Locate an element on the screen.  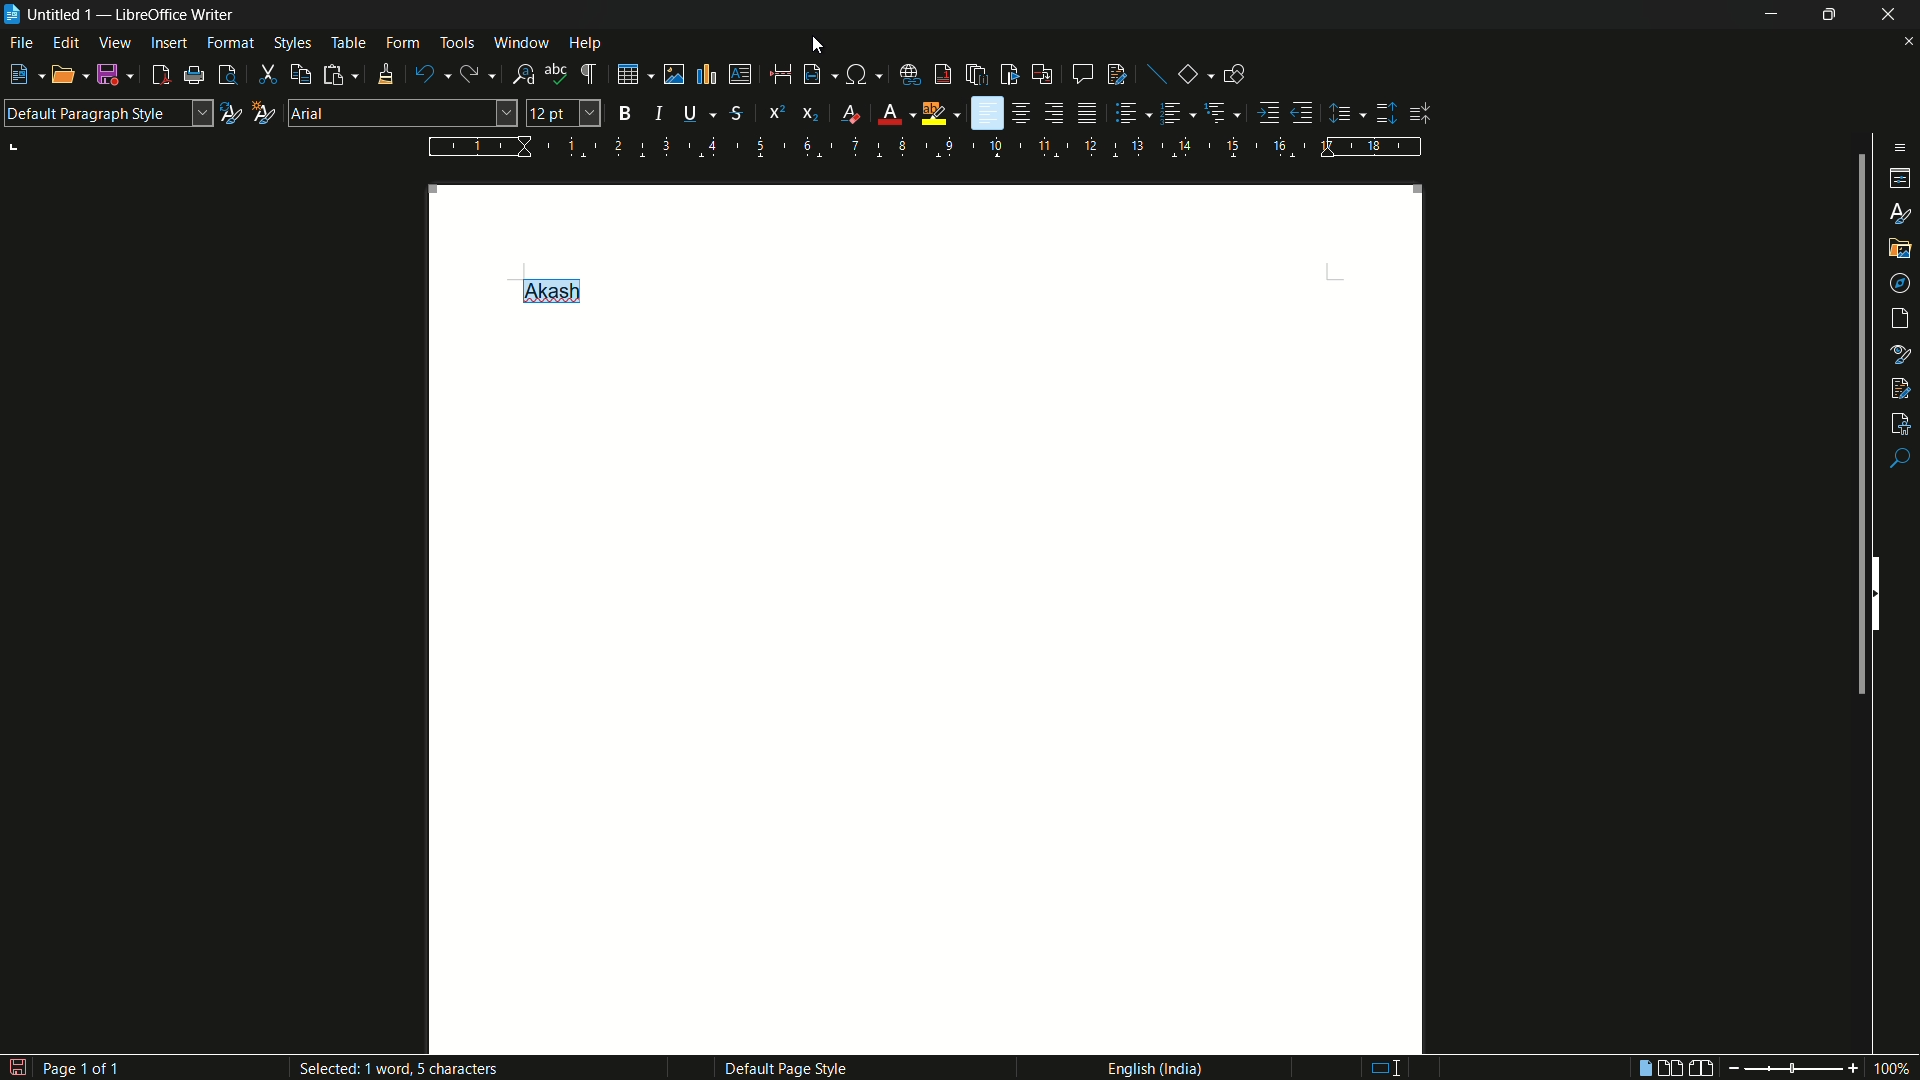
styles menu is located at coordinates (292, 43).